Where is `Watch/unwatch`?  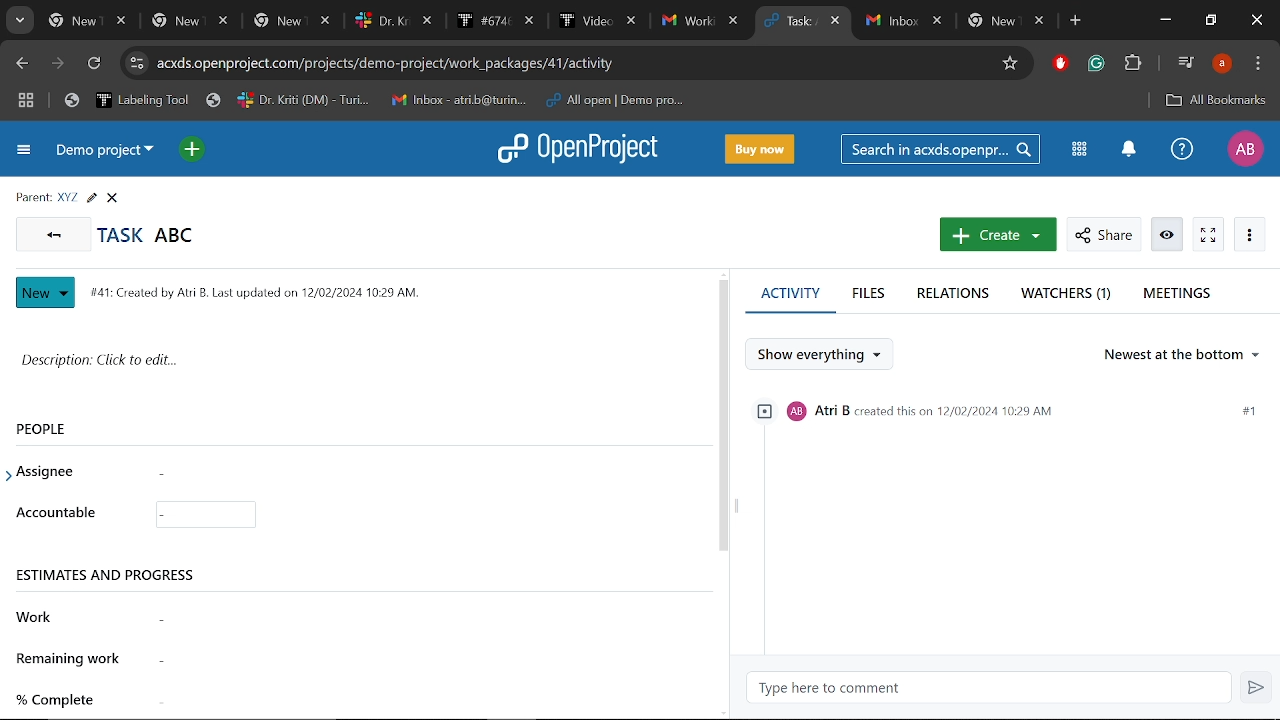 Watch/unwatch is located at coordinates (1167, 234).